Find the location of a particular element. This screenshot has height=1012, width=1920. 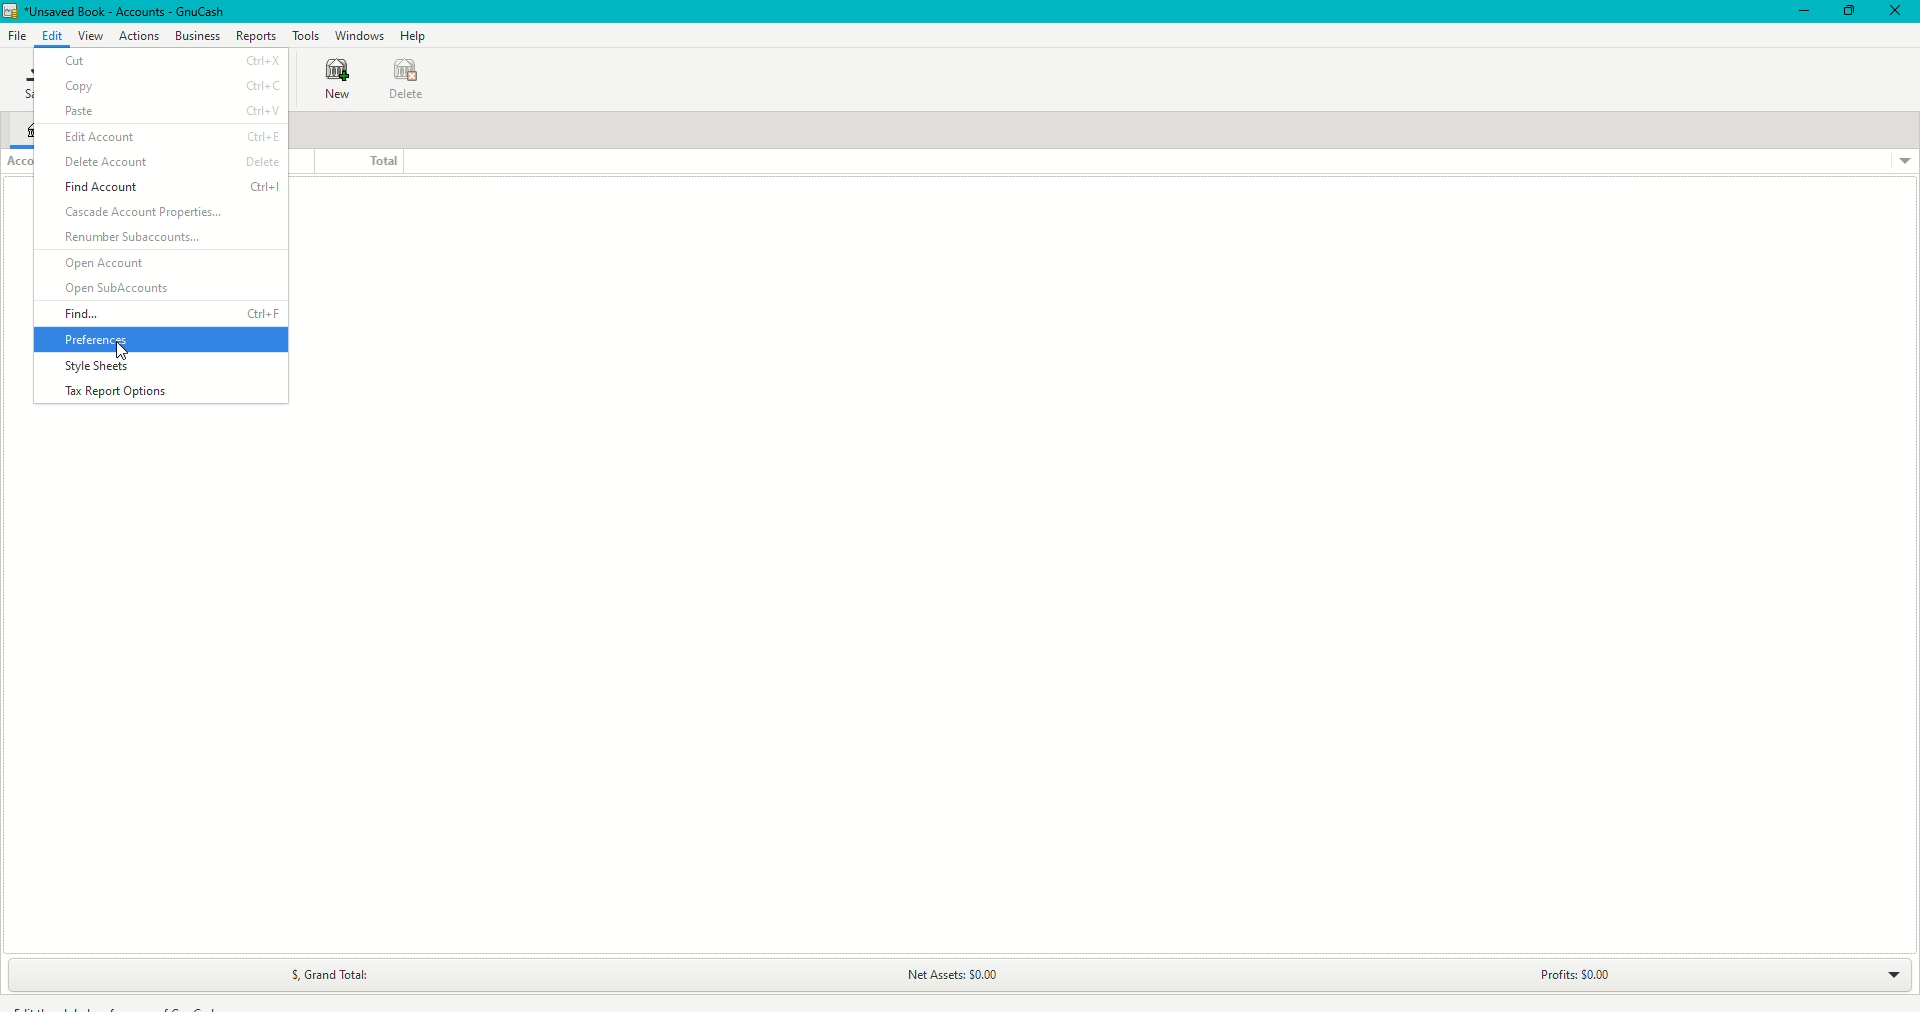

Find is located at coordinates (171, 313).